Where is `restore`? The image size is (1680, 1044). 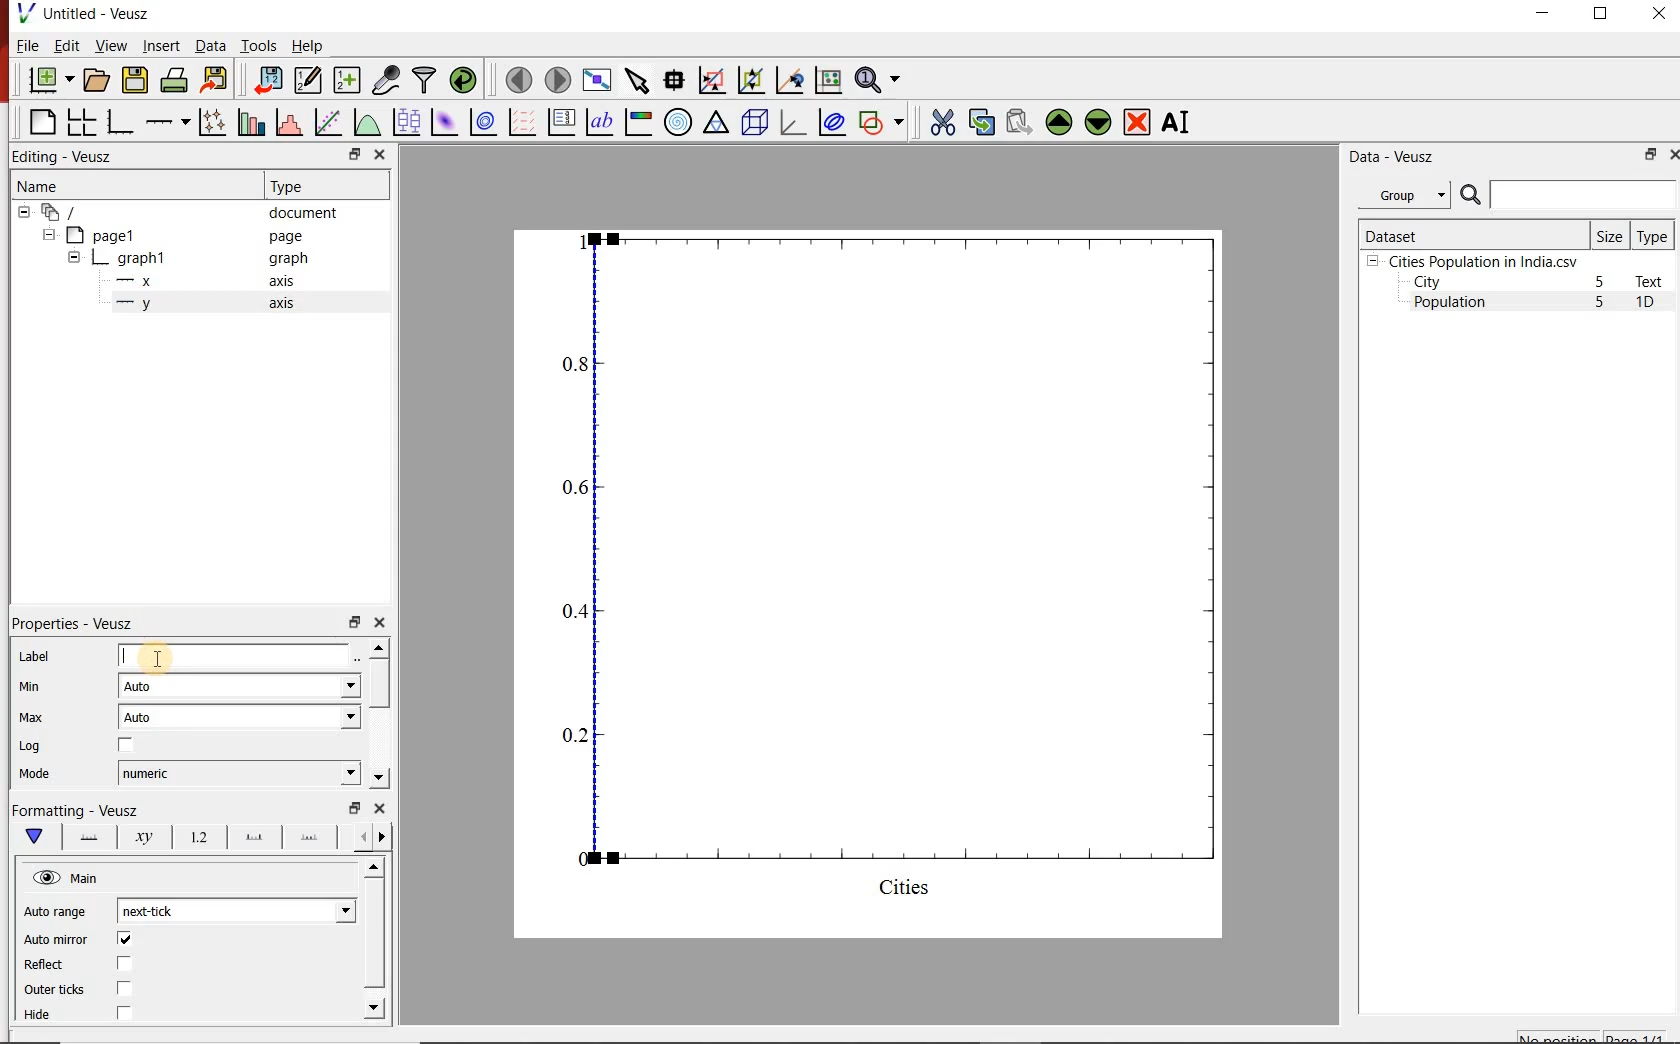 restore is located at coordinates (1651, 154).